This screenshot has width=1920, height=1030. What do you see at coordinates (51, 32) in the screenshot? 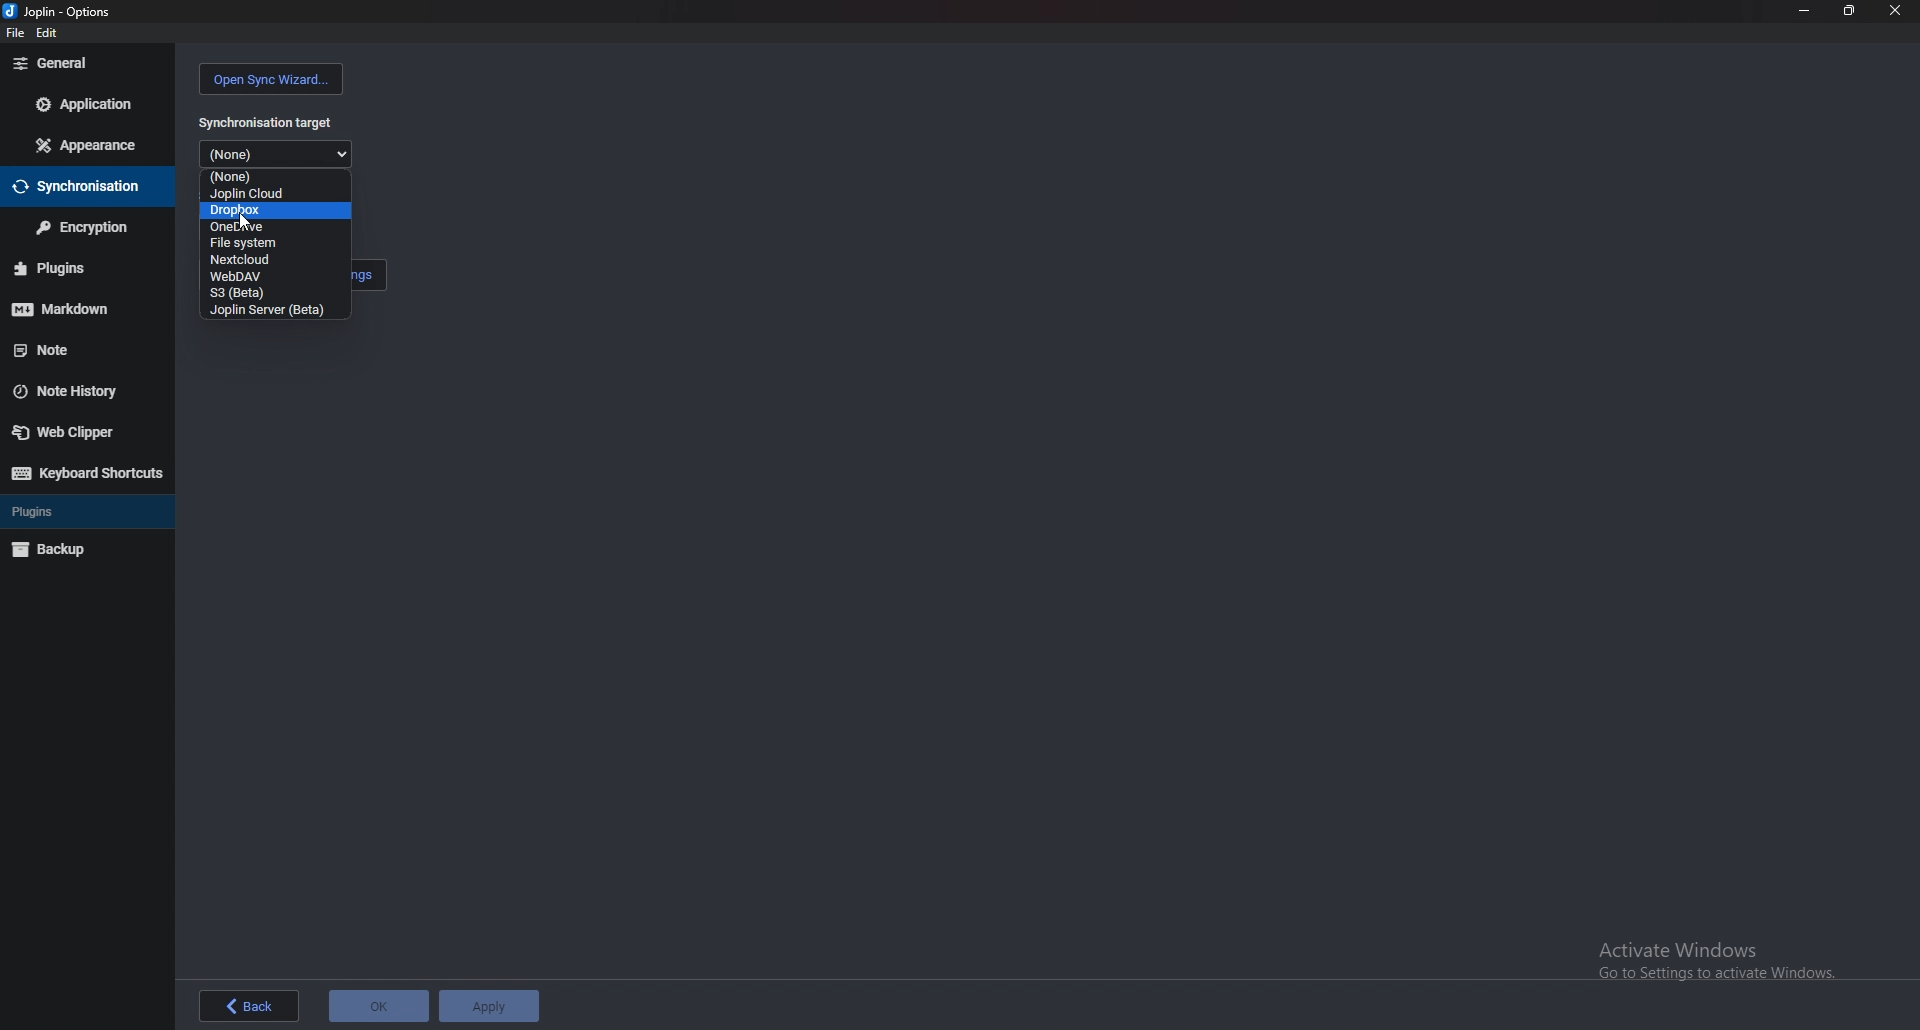
I see `edit` at bounding box center [51, 32].